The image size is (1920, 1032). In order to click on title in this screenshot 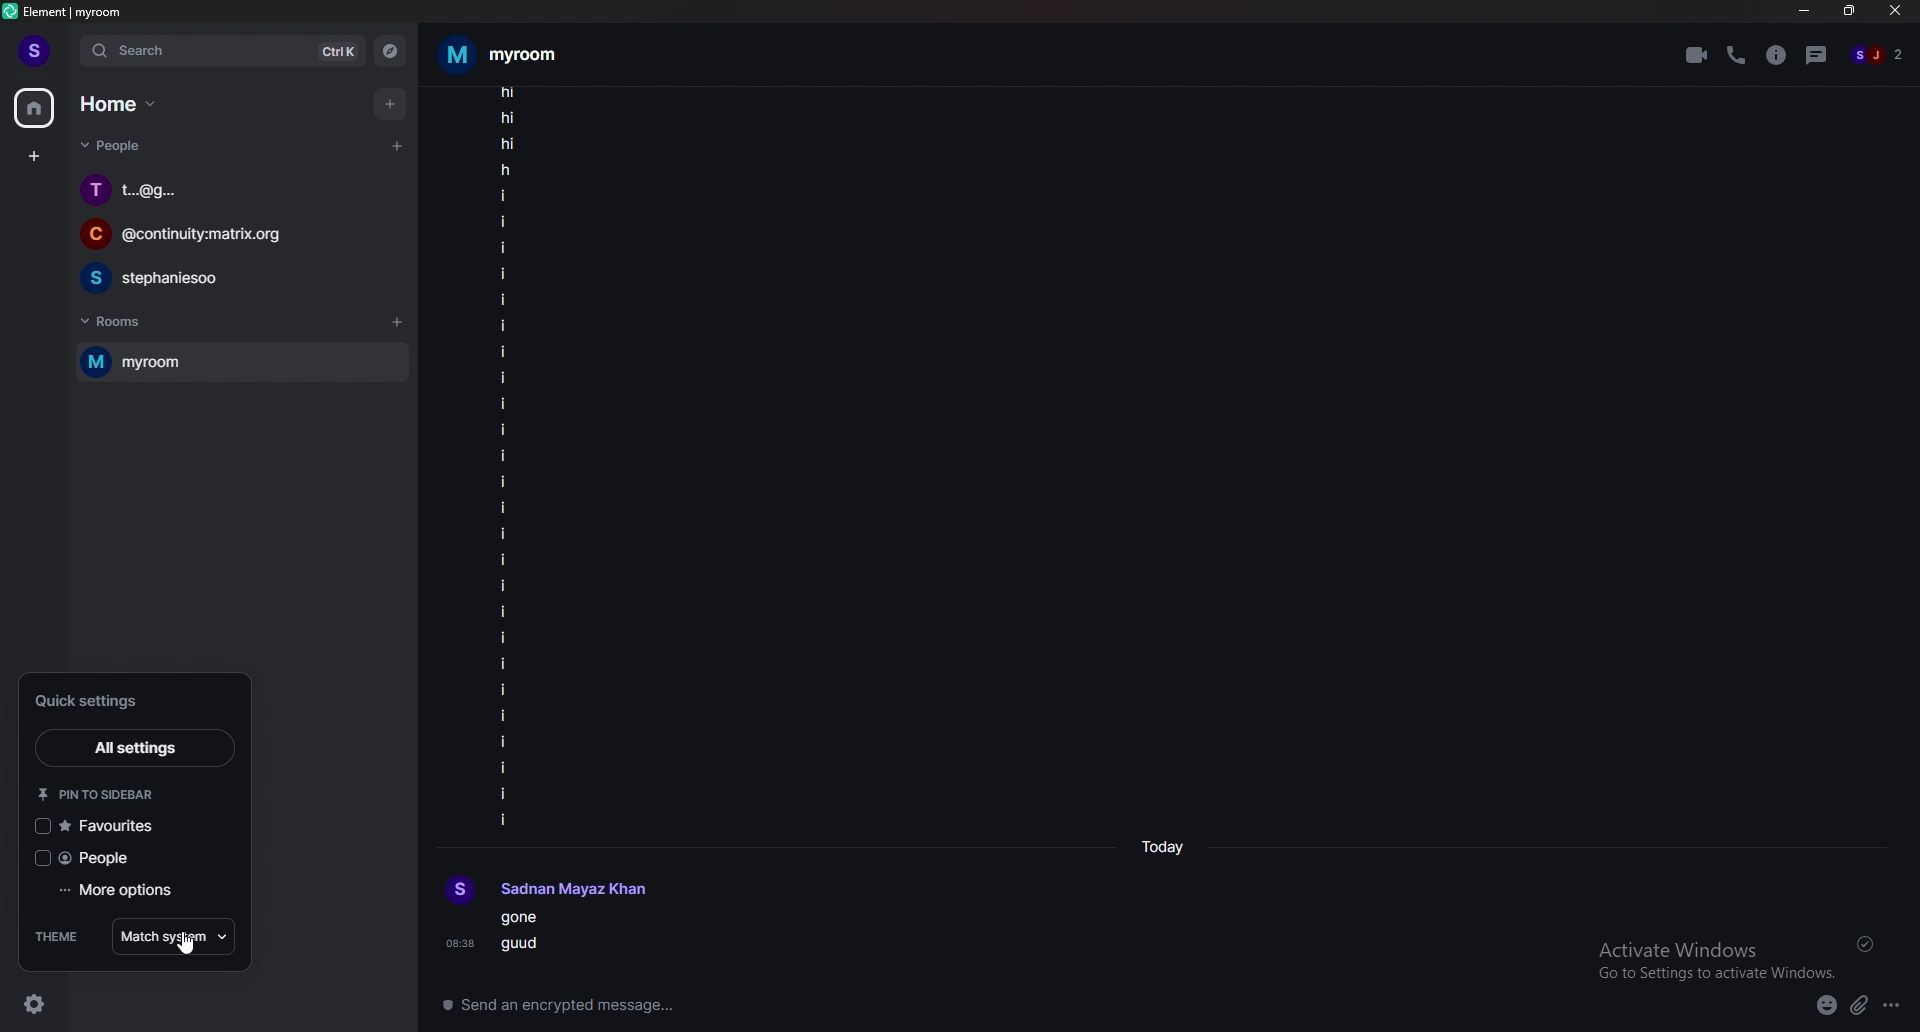, I will do `click(70, 11)`.